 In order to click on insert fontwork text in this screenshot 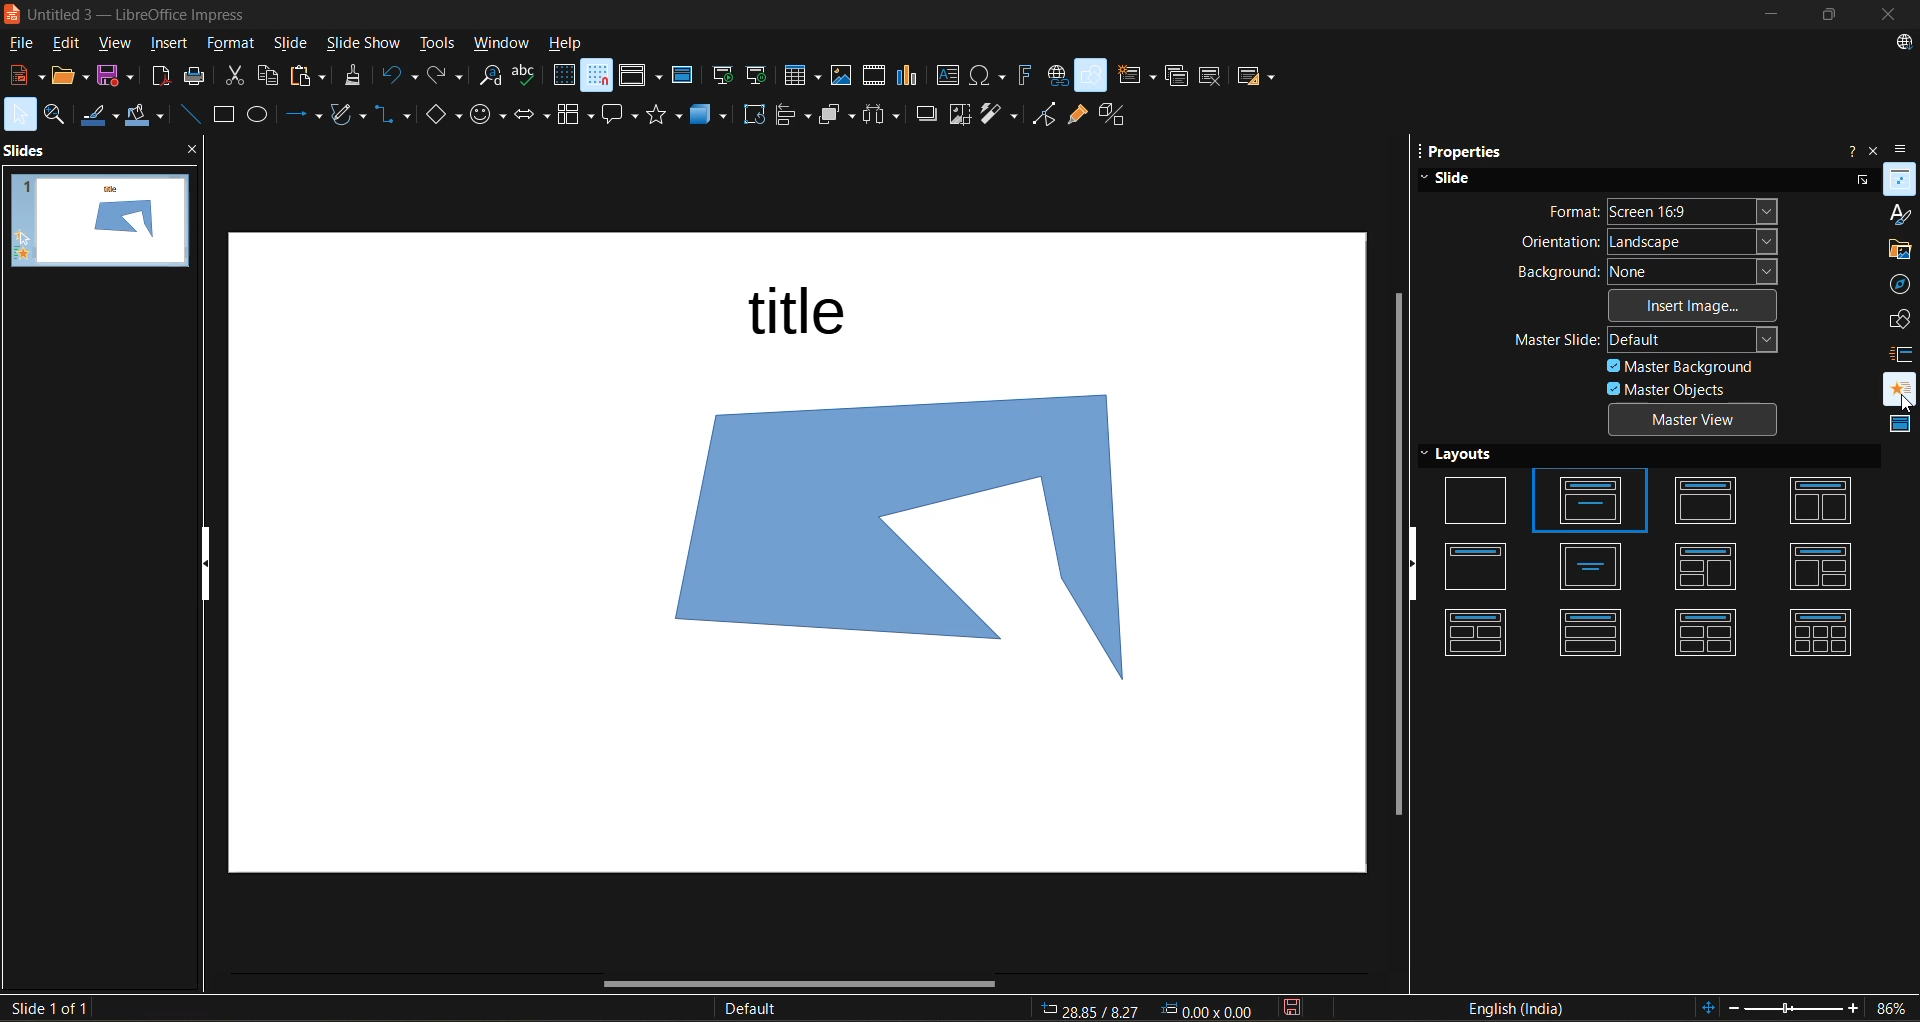, I will do `click(1023, 77)`.